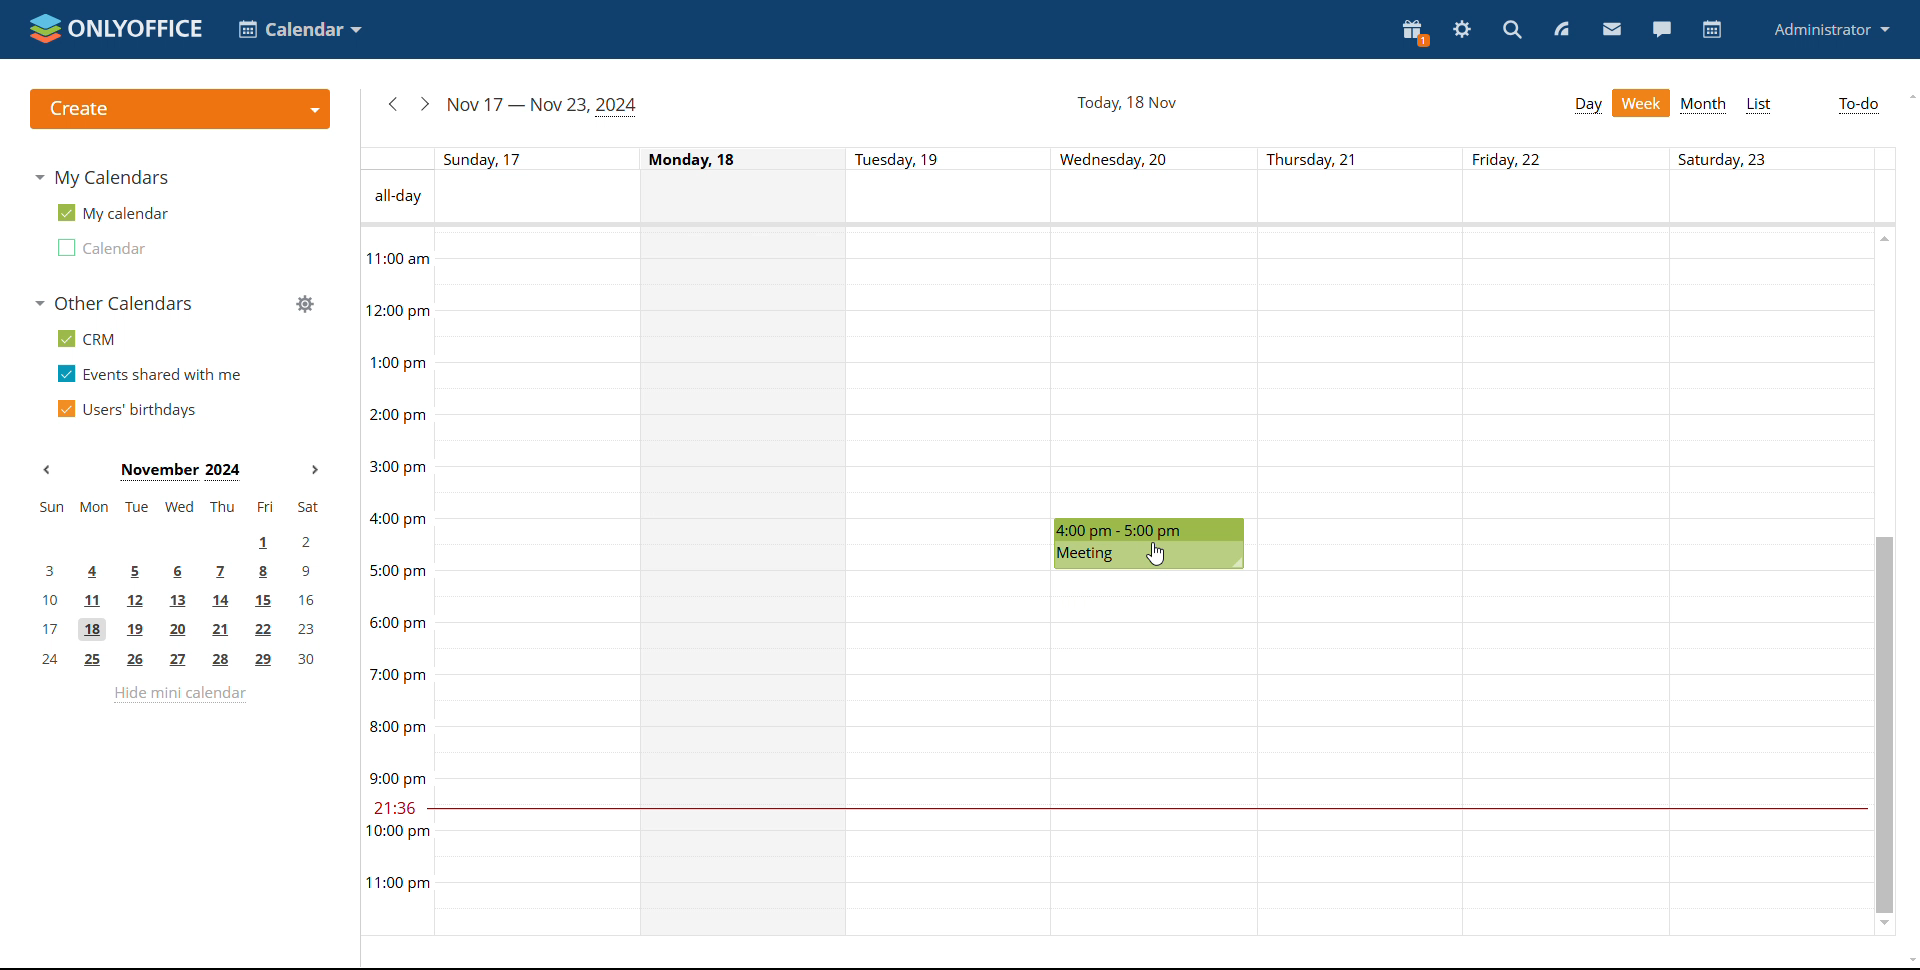 This screenshot has height=970, width=1920. What do you see at coordinates (1145, 809) in the screenshot?
I see `current time` at bounding box center [1145, 809].